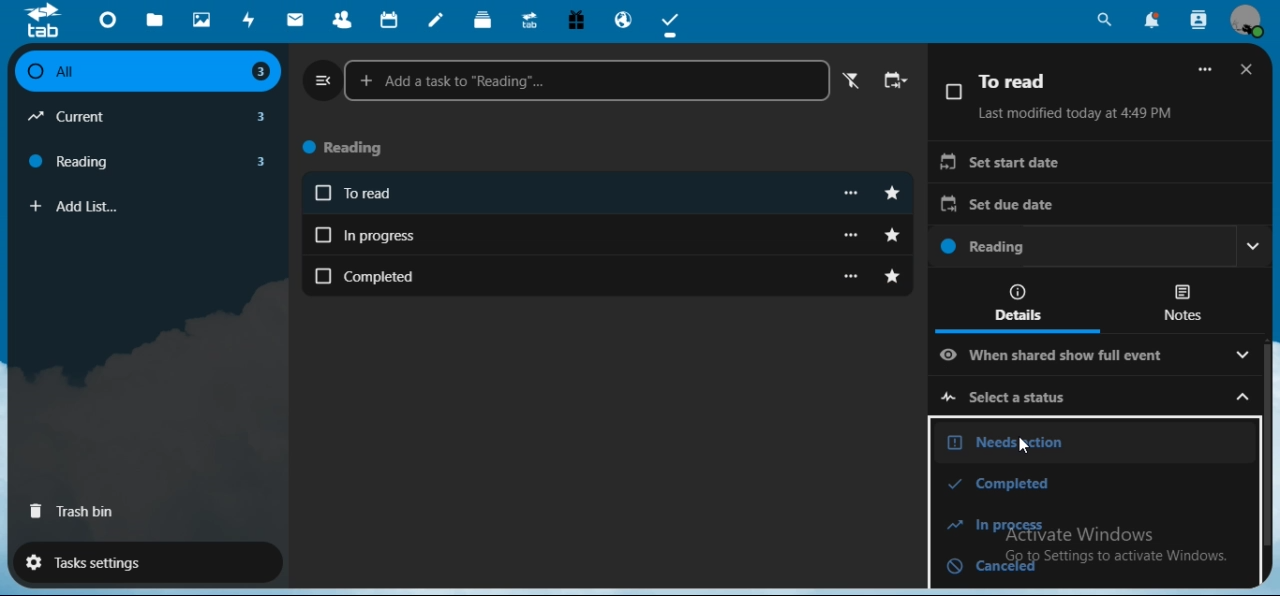 This screenshot has height=596, width=1280. Describe the element at coordinates (323, 276) in the screenshot. I see `Checkbox` at that location.